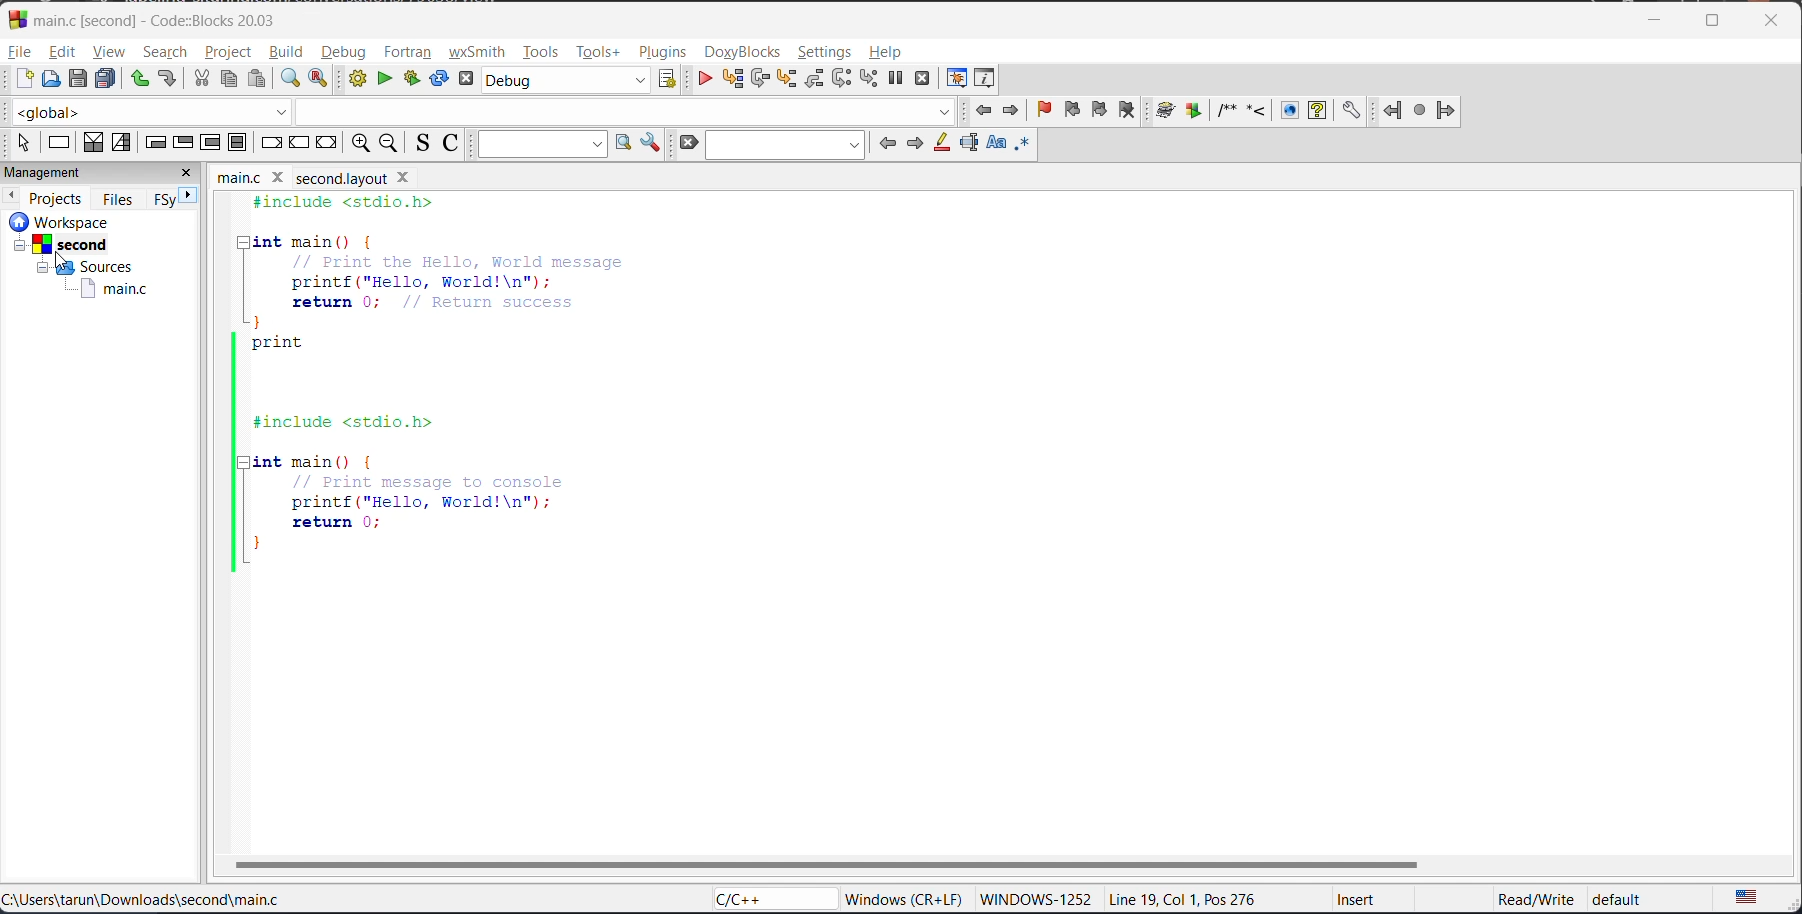 This screenshot has width=1802, height=914. What do you see at coordinates (72, 80) in the screenshot?
I see `save` at bounding box center [72, 80].